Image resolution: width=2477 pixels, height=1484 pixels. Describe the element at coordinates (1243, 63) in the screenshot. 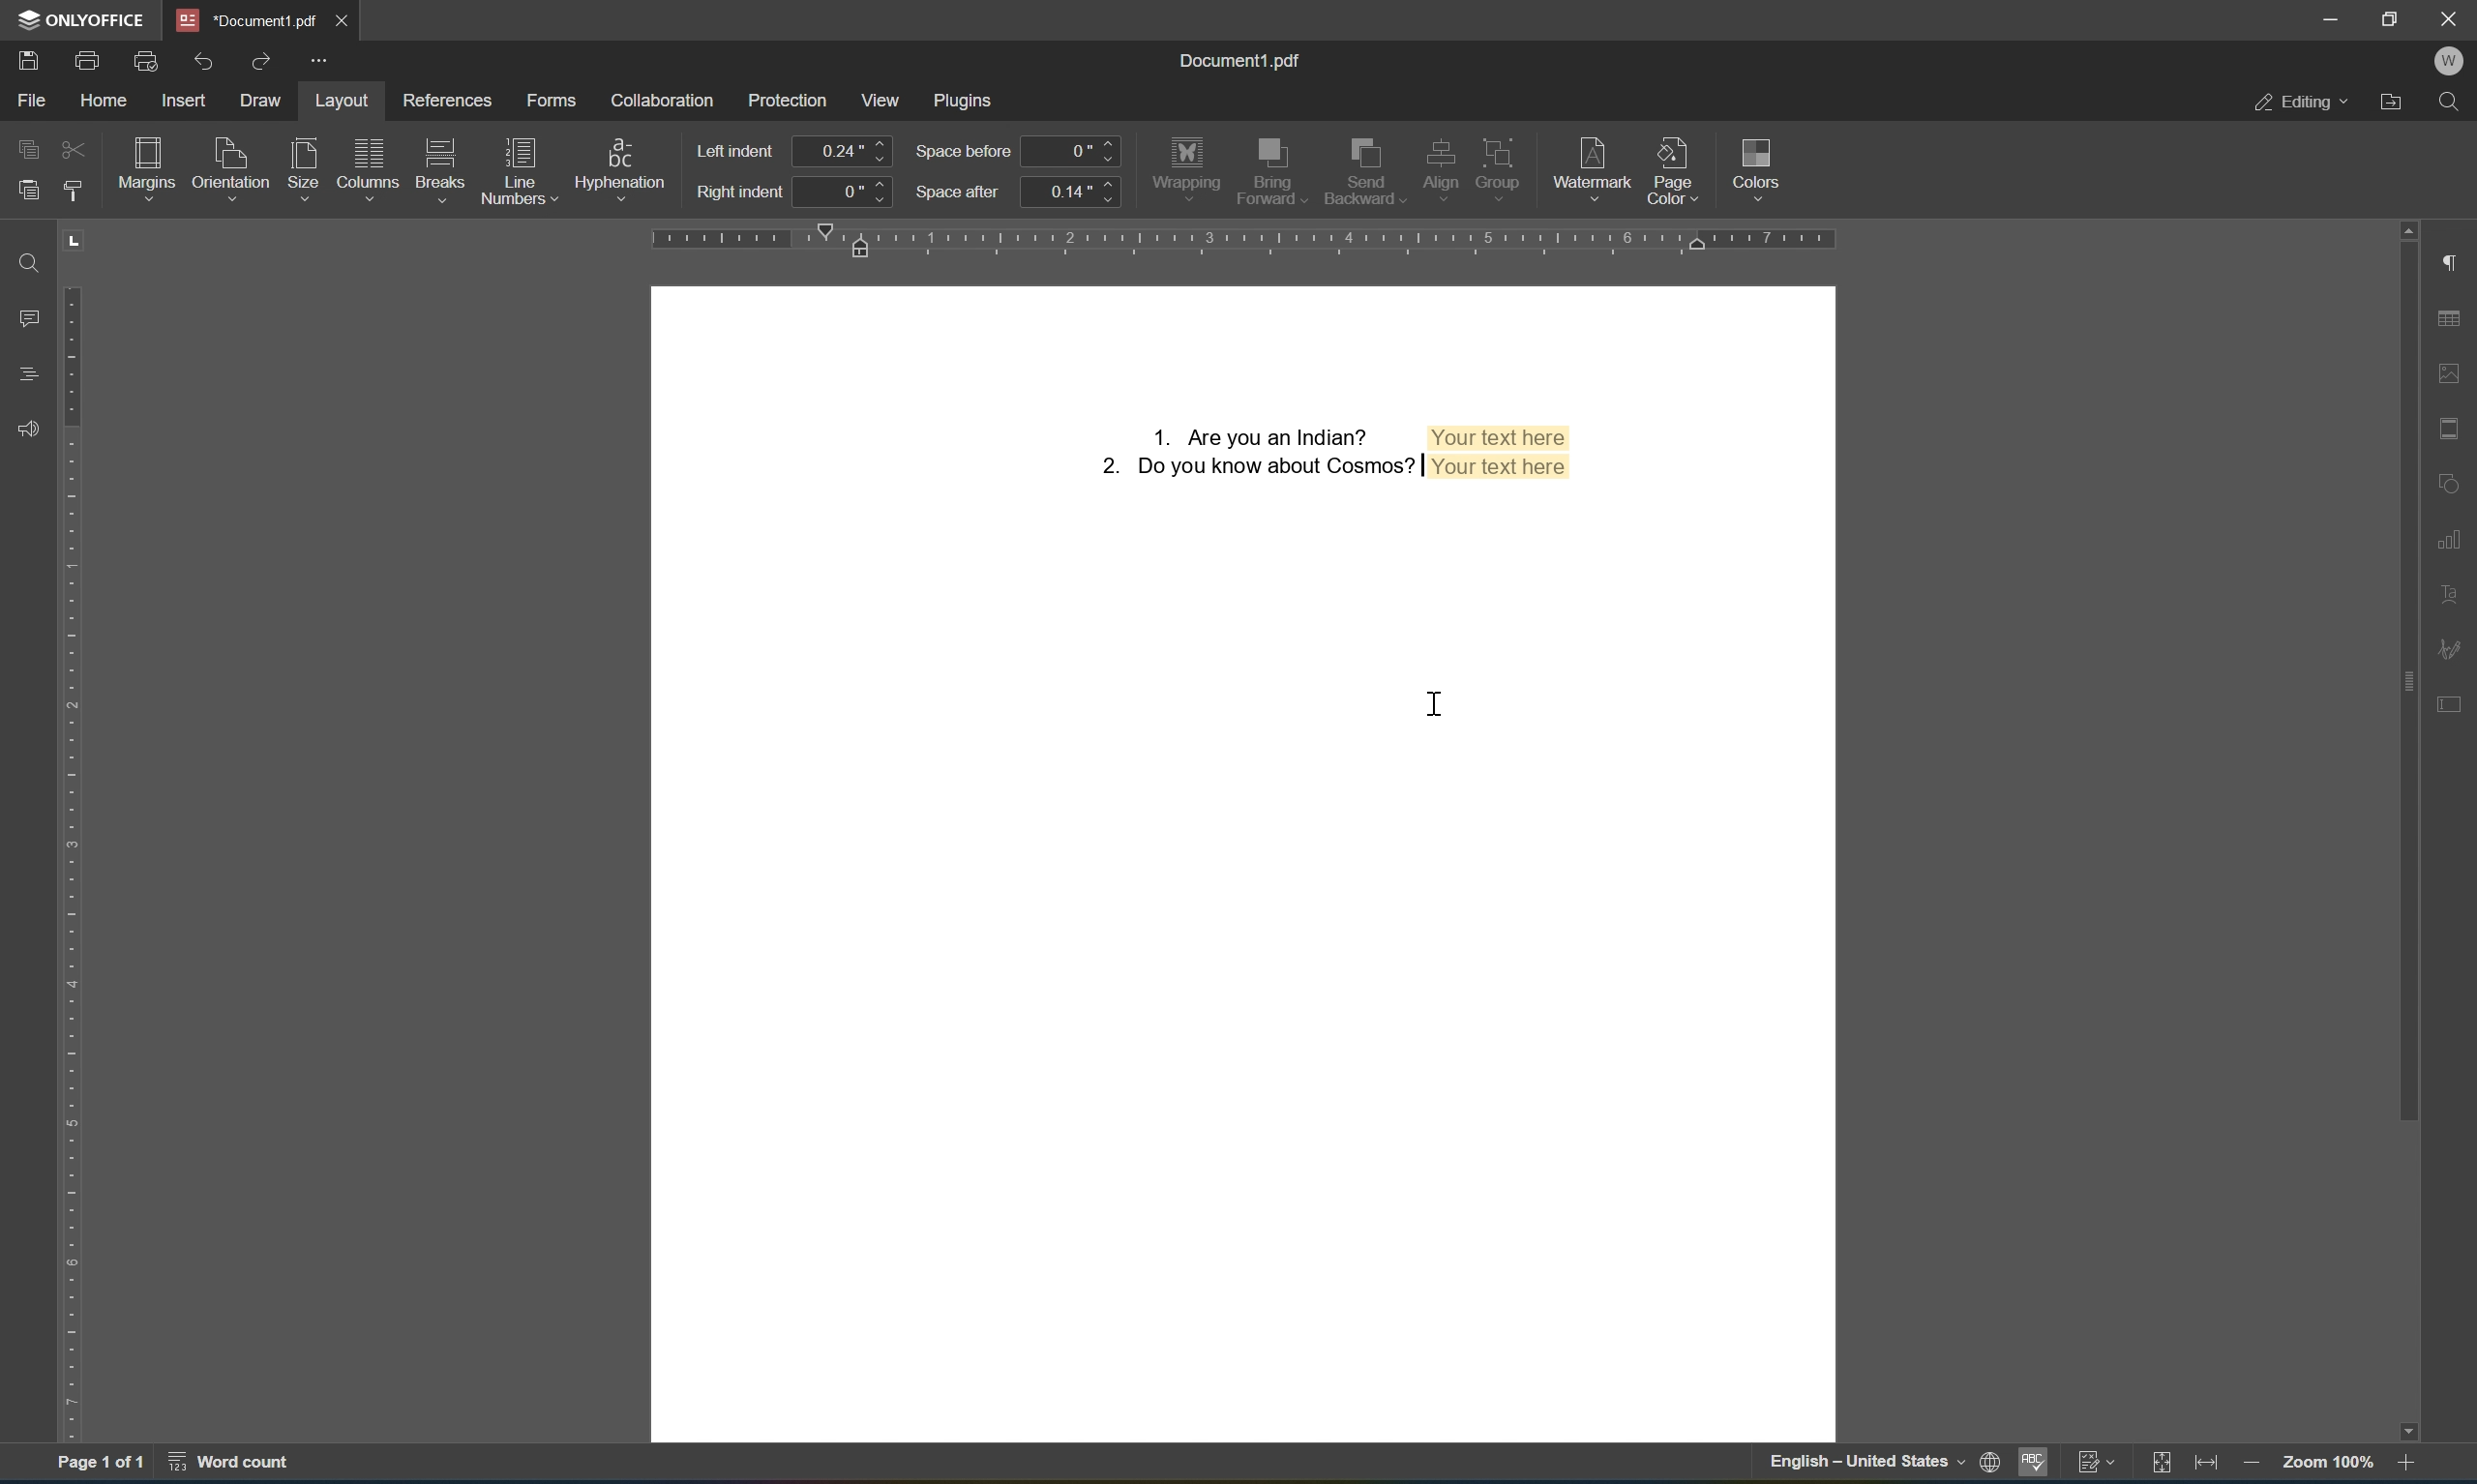

I see `document1.pdf` at that location.